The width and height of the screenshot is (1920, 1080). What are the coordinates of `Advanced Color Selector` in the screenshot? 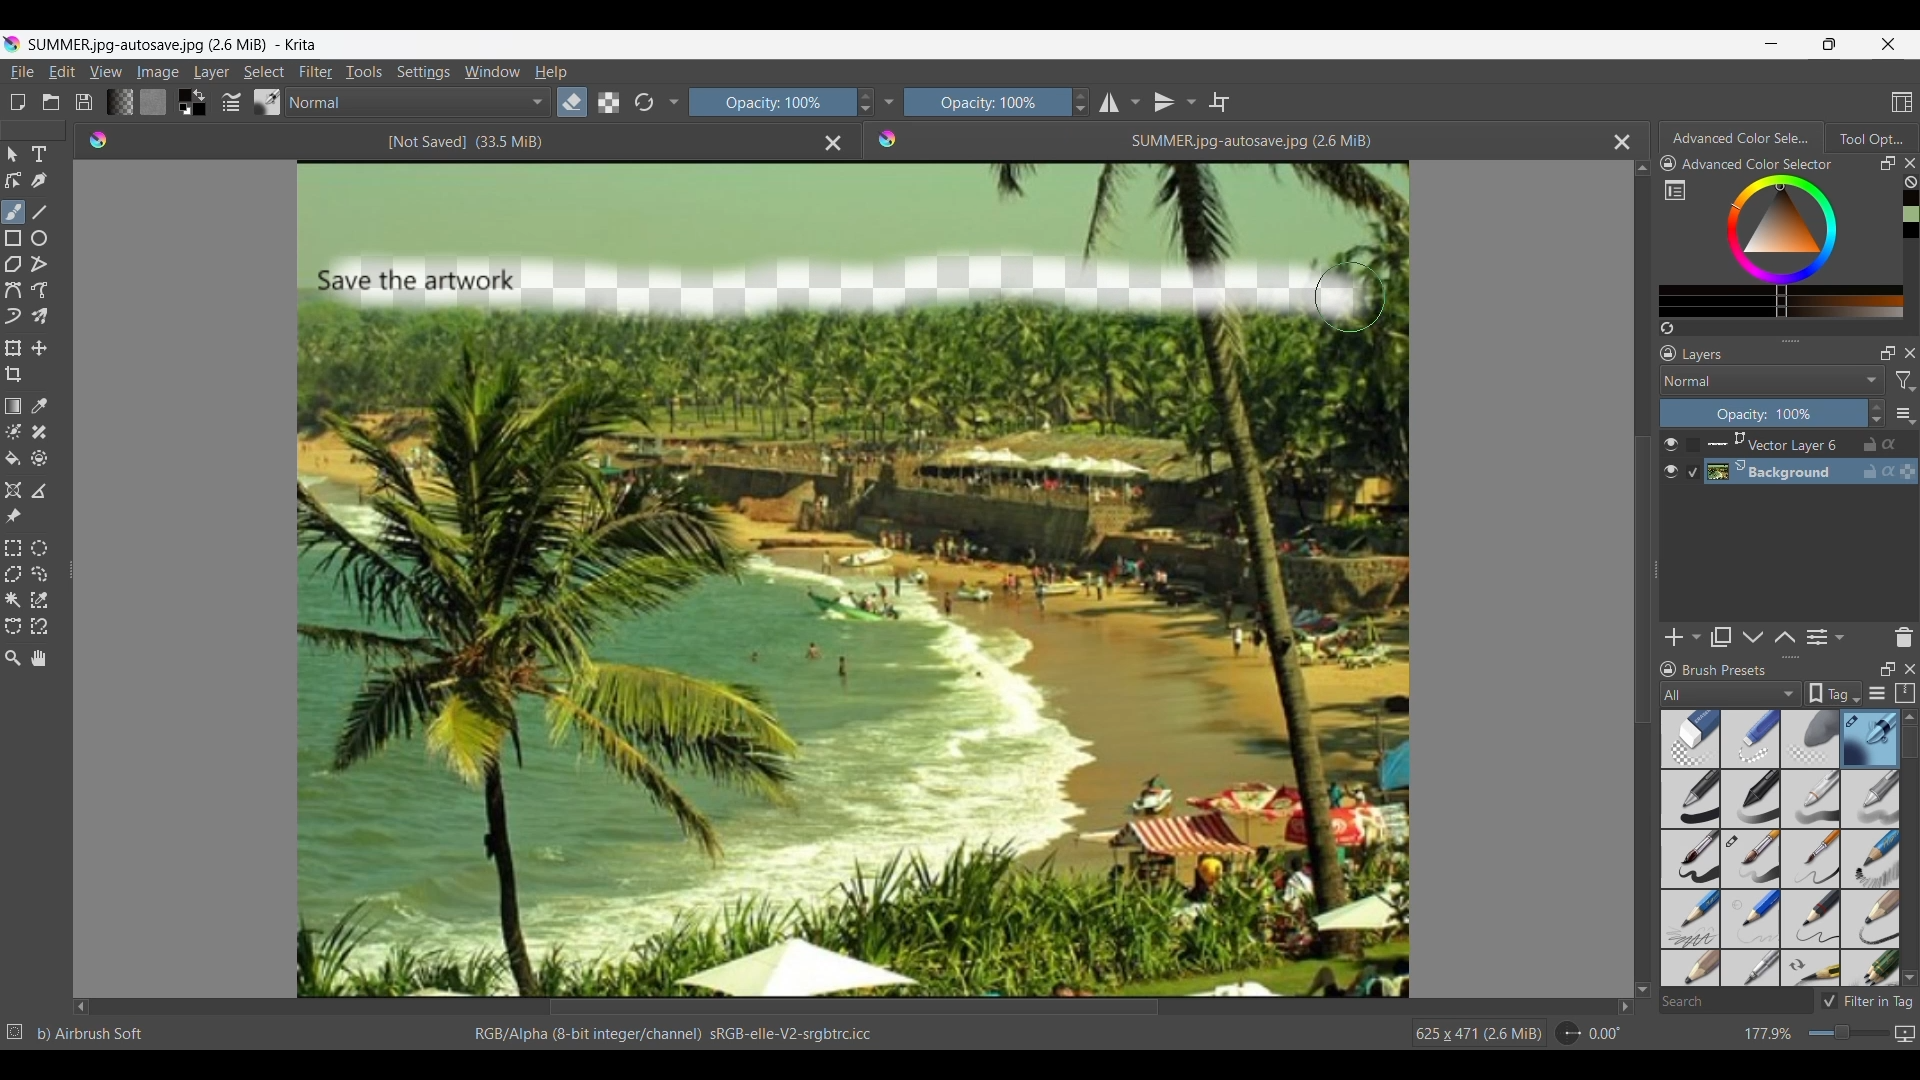 It's located at (1762, 165).